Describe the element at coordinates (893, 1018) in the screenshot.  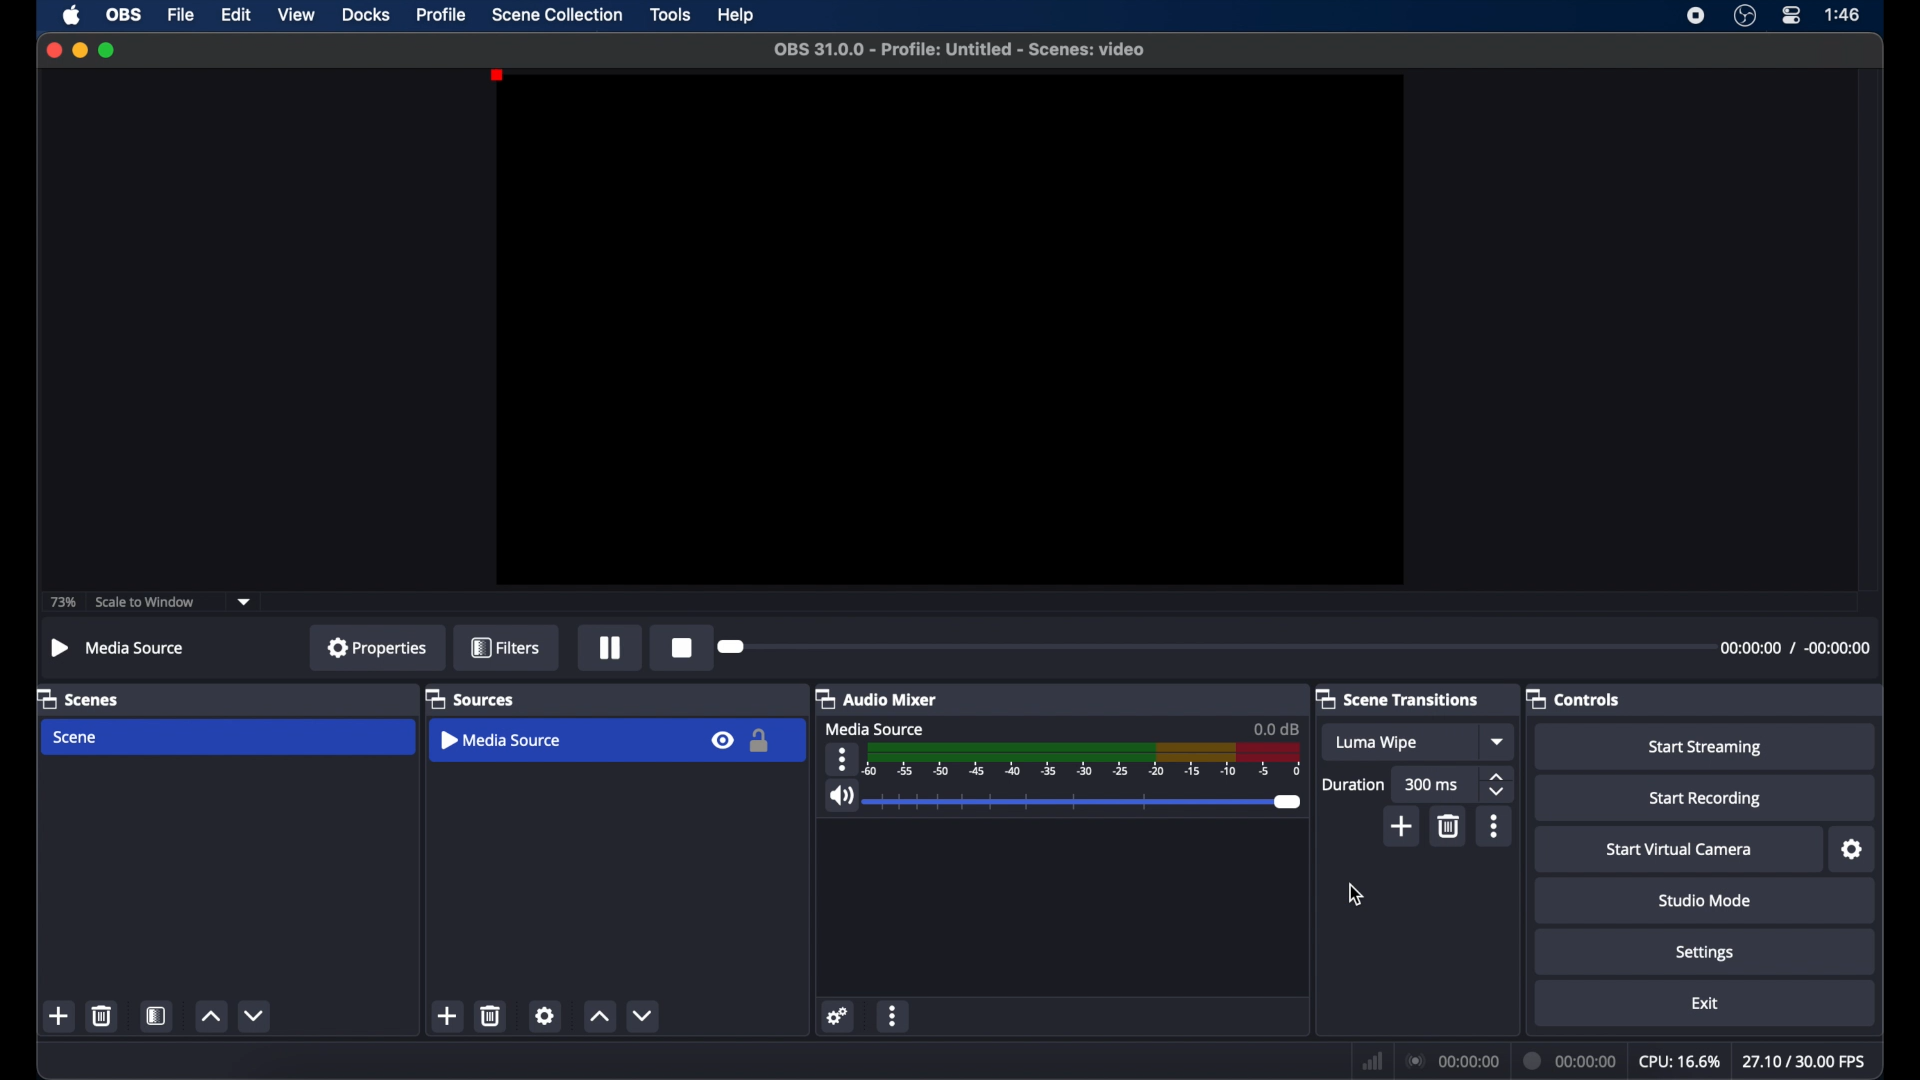
I see `more options` at that location.